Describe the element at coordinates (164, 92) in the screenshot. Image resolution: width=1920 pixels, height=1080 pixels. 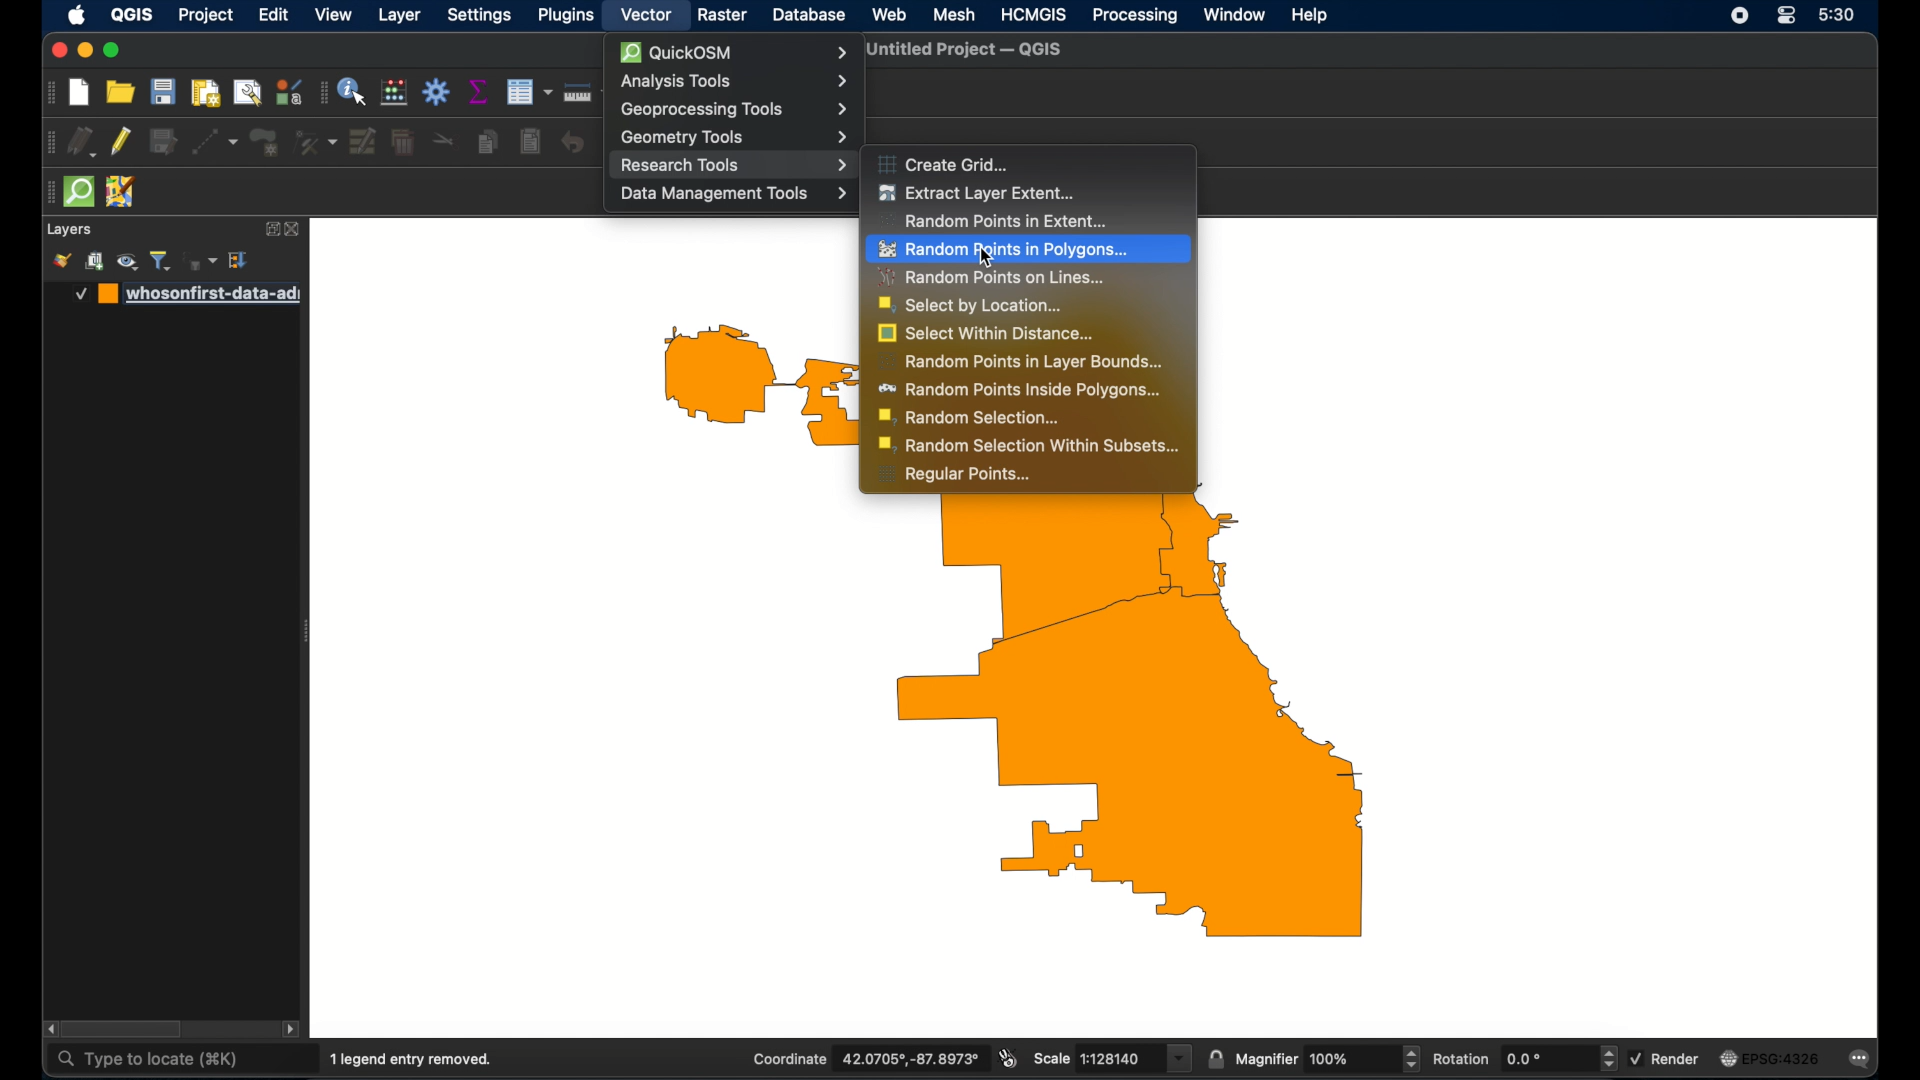
I see `save project` at that location.